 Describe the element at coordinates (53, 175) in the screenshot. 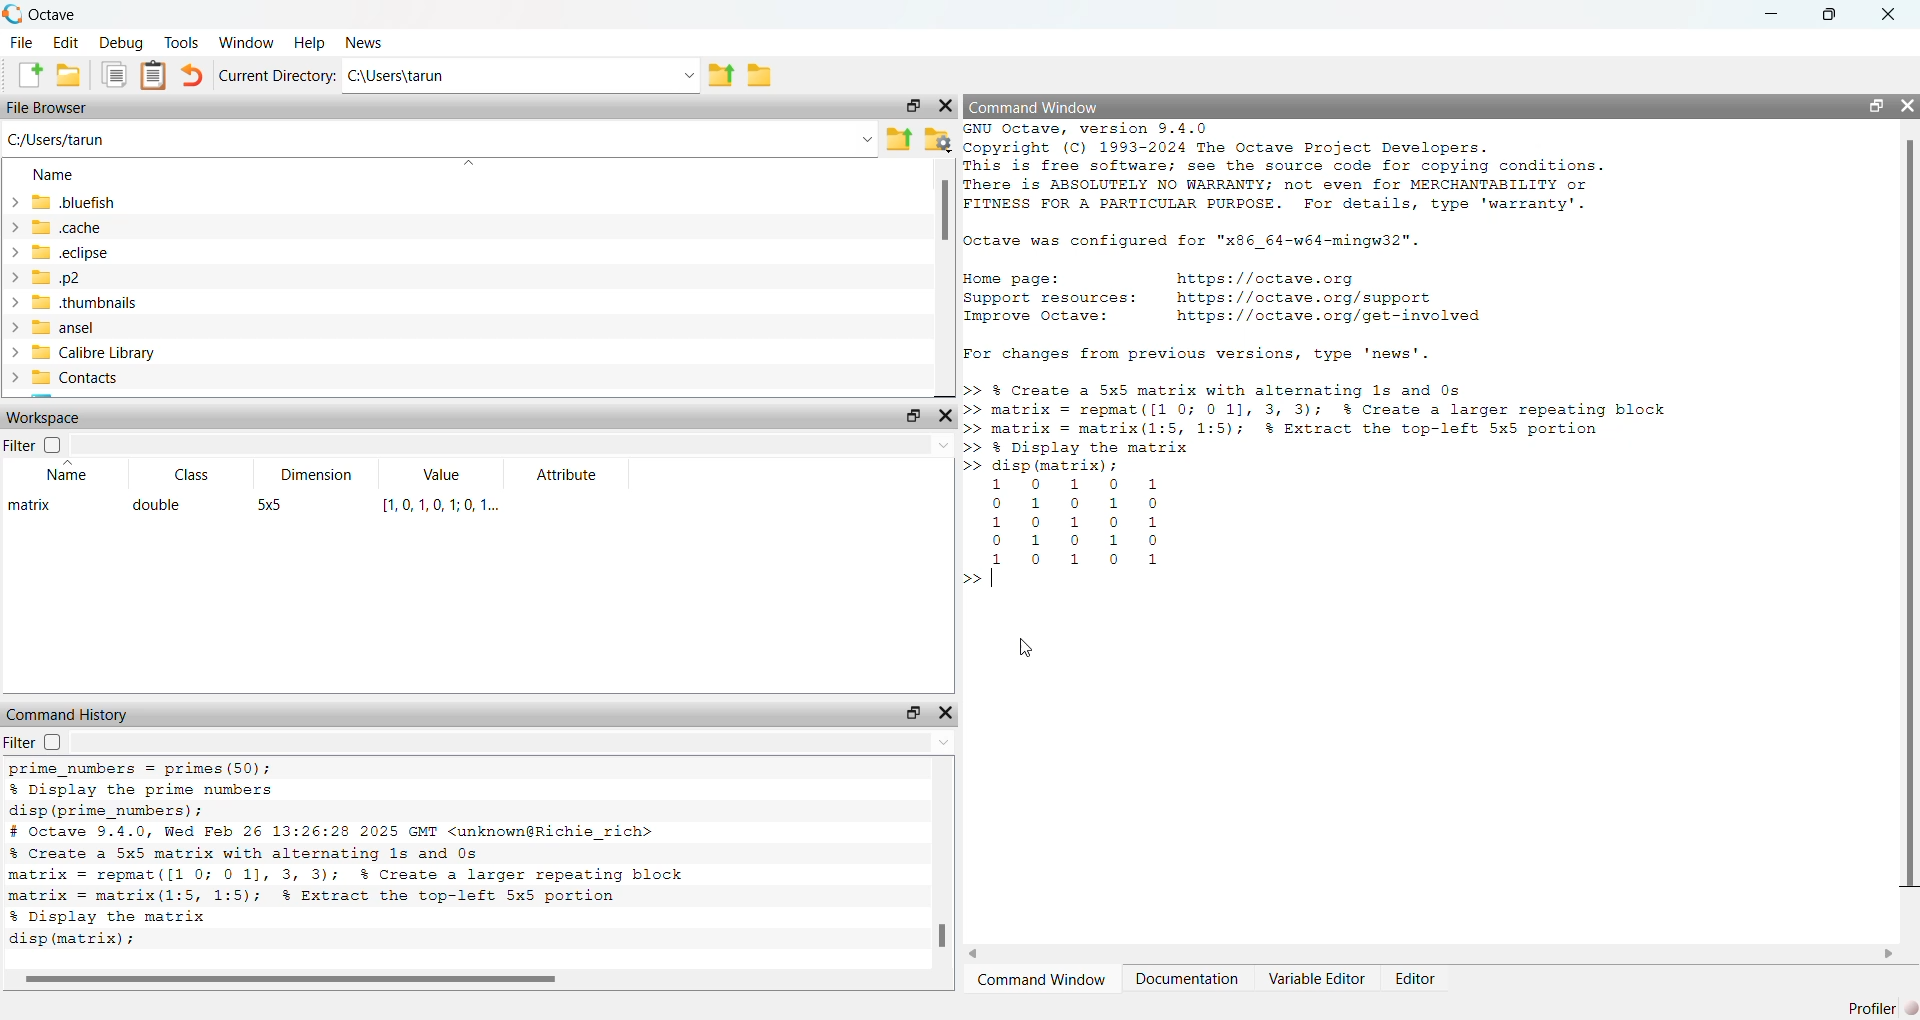

I see `Name` at that location.